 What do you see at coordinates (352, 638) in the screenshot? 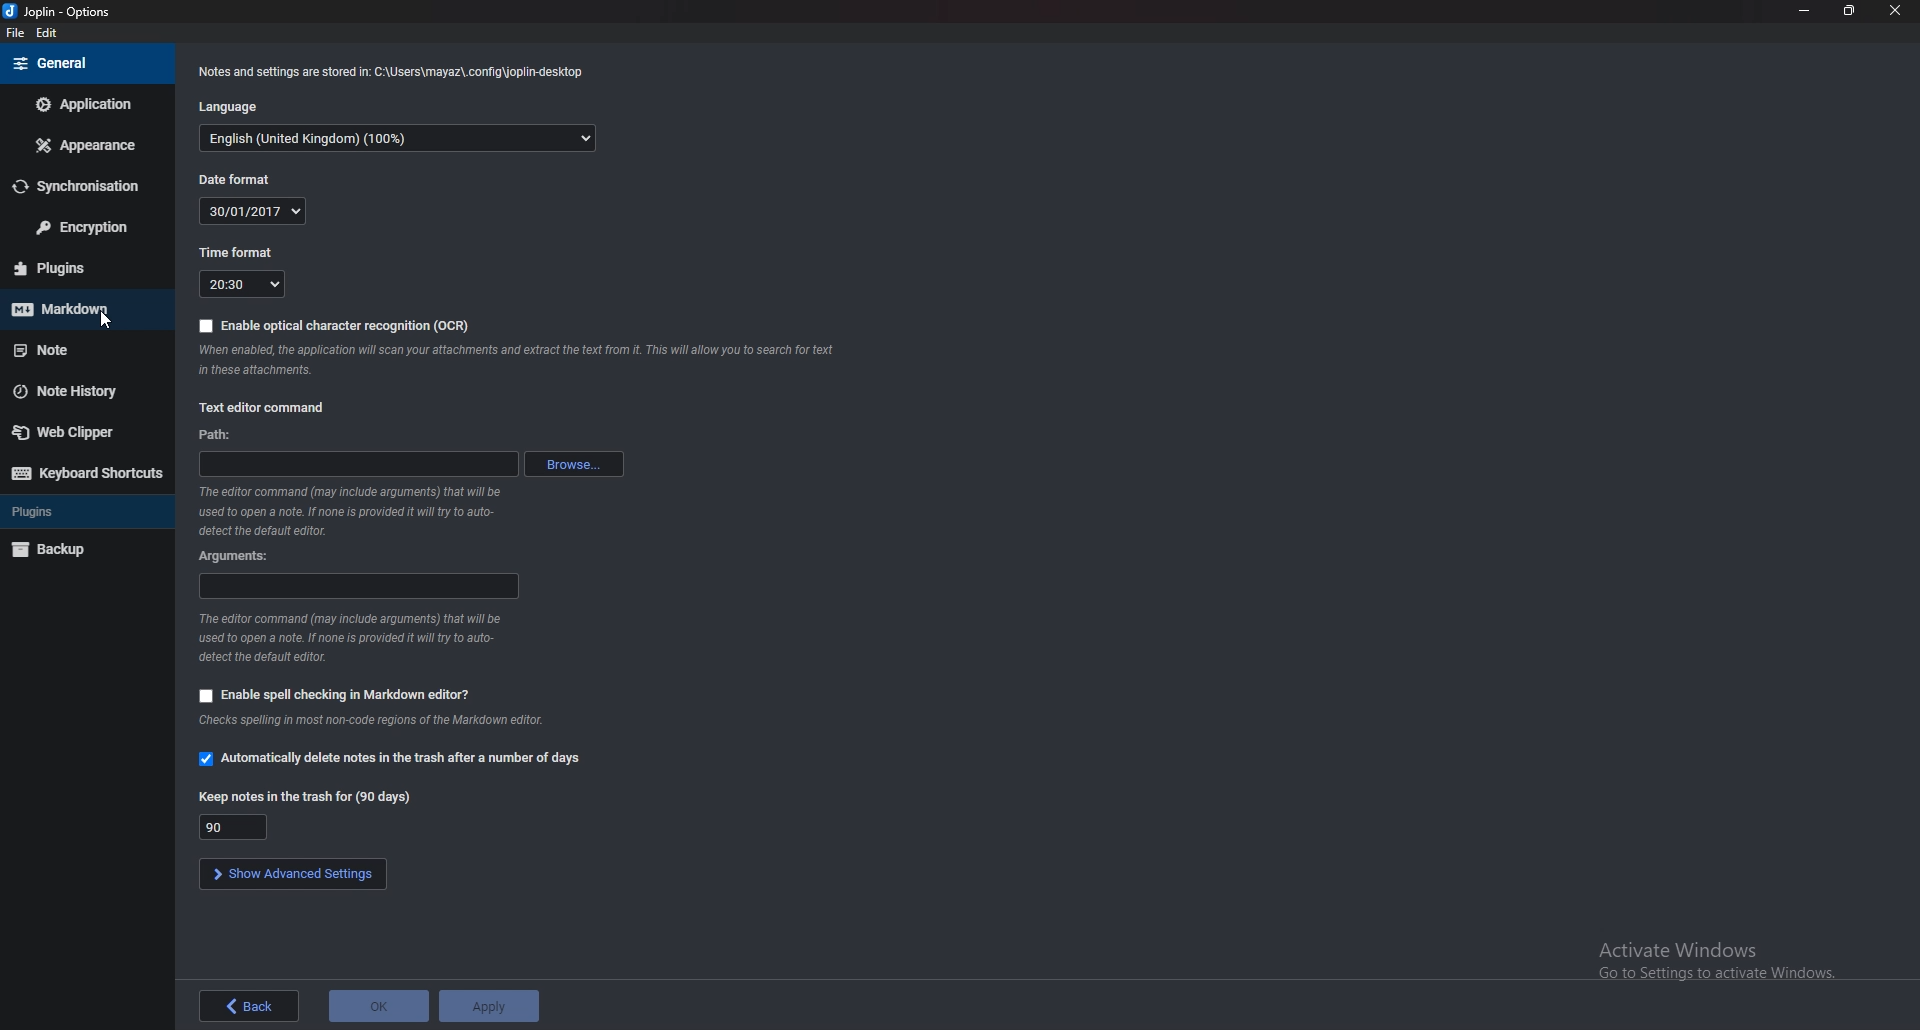
I see `the editor command (may include arguments) that will be used to open a note. If none is provided it will try to auto-detect the default editor.` at bounding box center [352, 638].